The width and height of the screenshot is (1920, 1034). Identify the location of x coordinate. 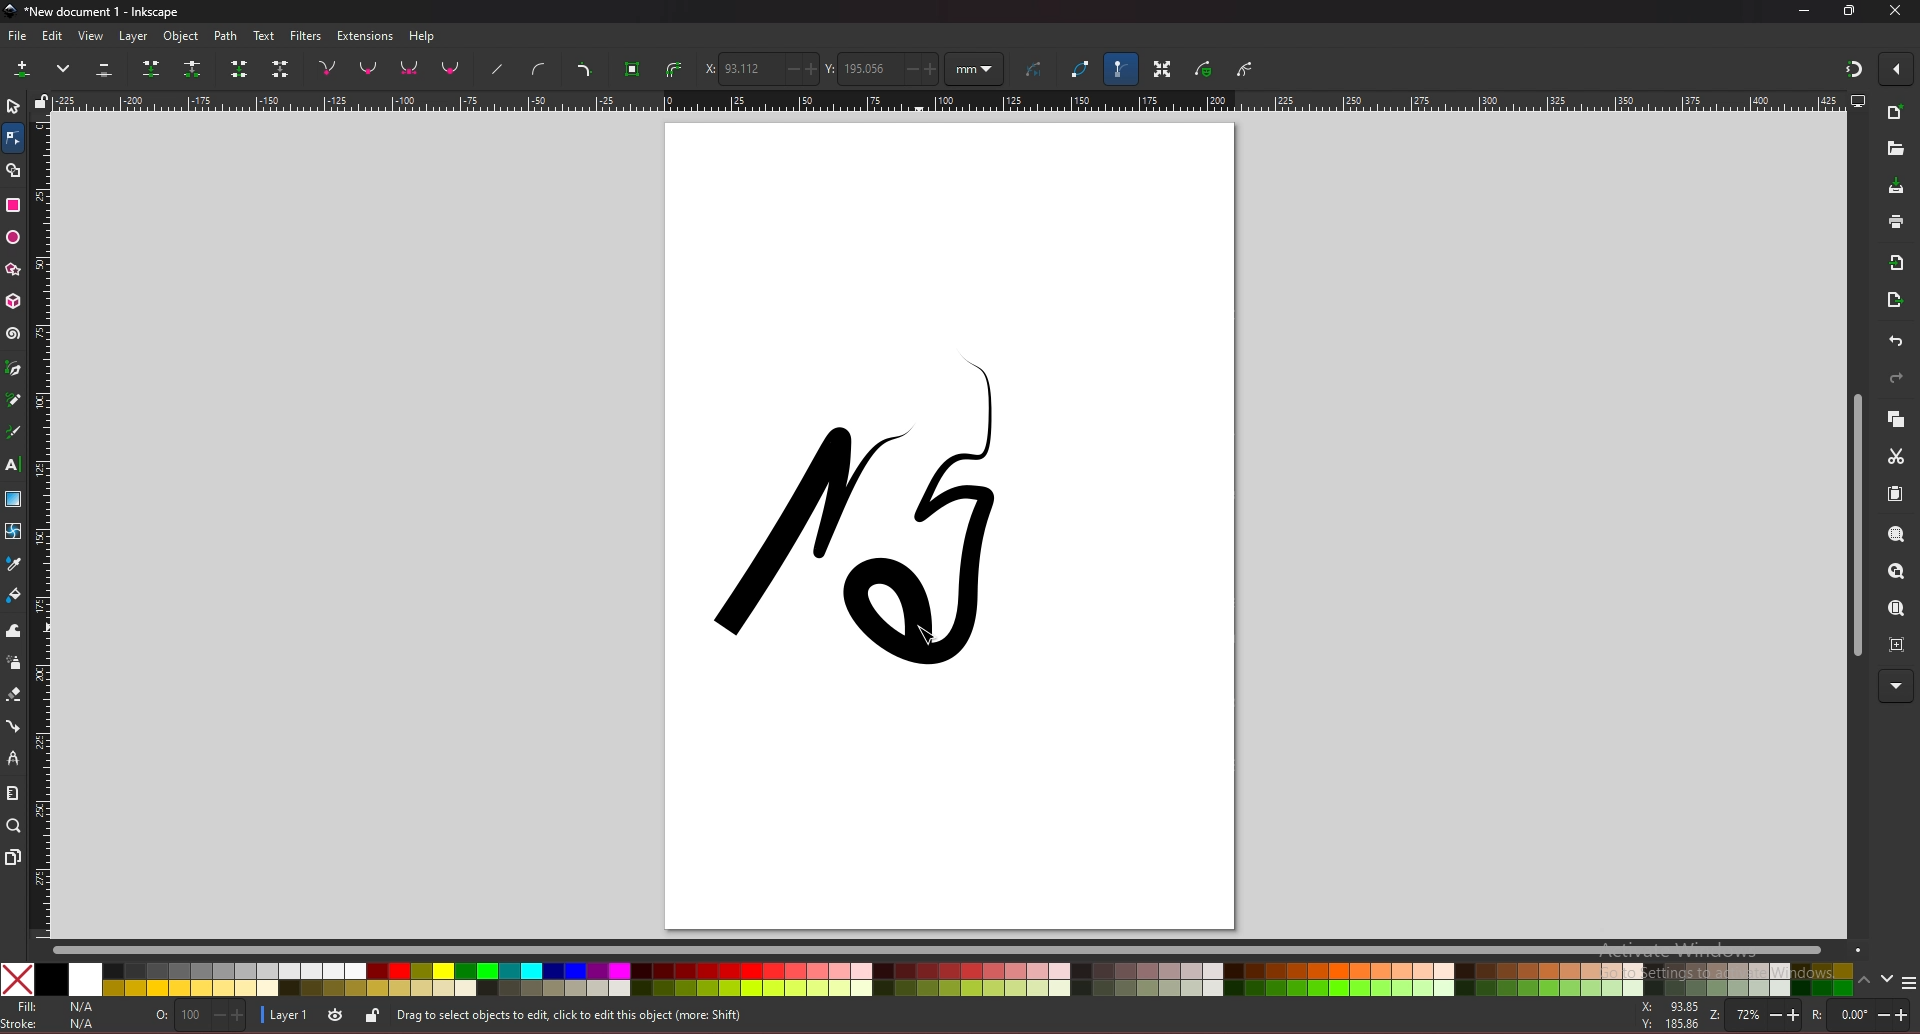
(759, 68).